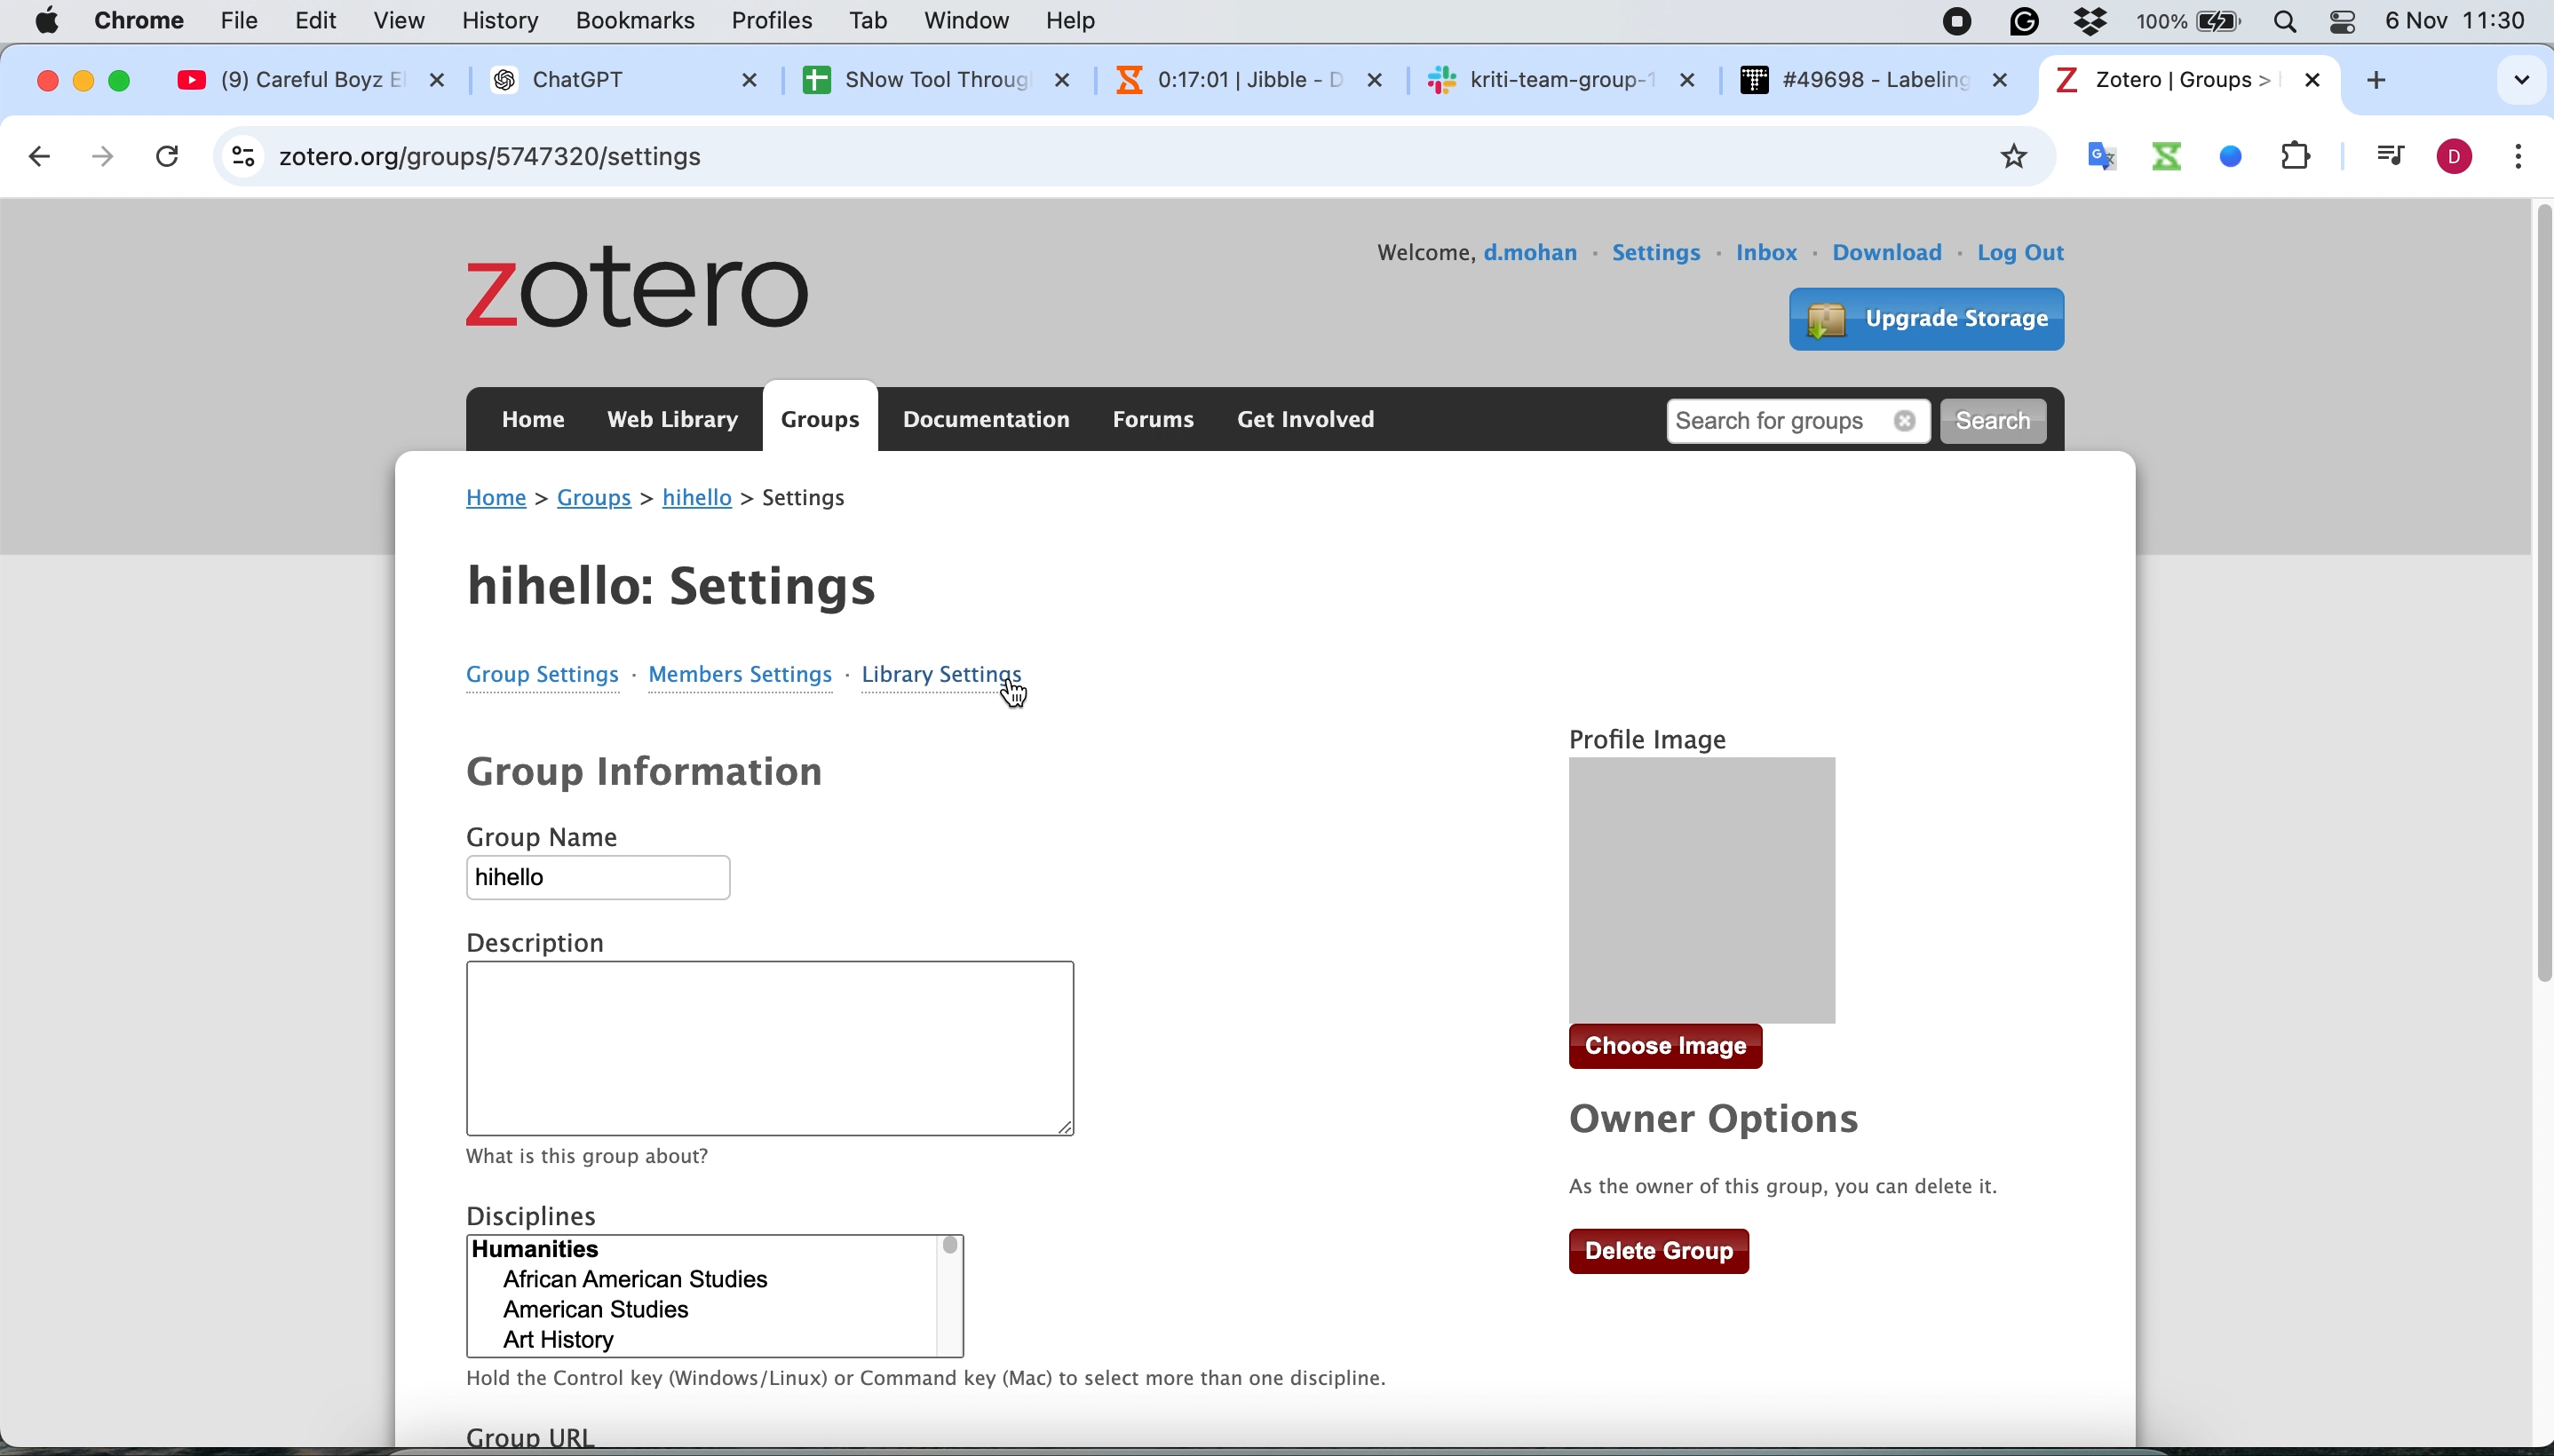  What do you see at coordinates (107, 157) in the screenshot?
I see `go forward` at bounding box center [107, 157].